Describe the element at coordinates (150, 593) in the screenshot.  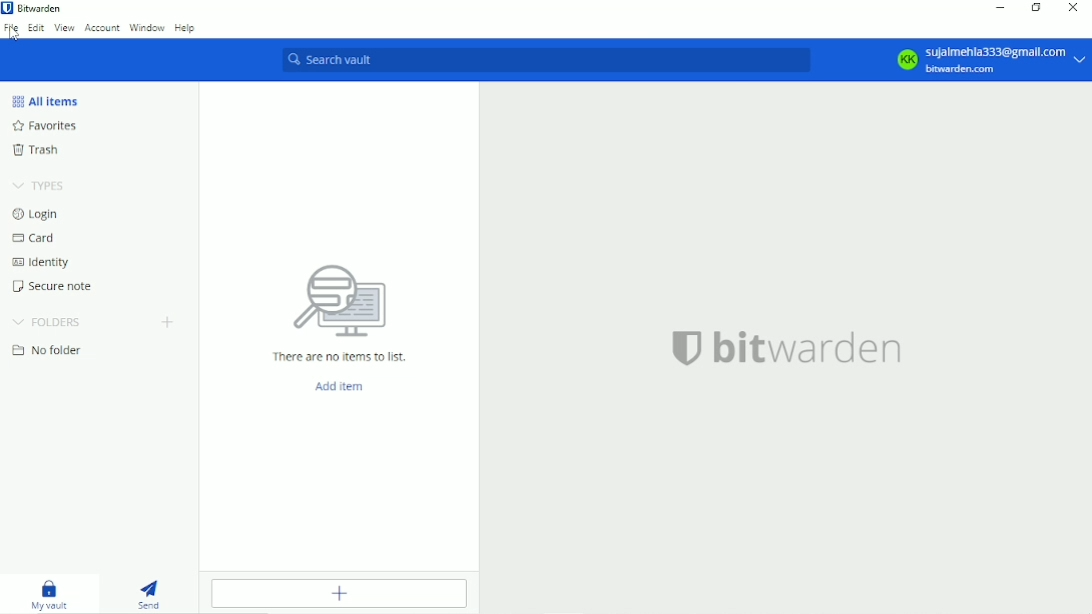
I see `Send` at that location.